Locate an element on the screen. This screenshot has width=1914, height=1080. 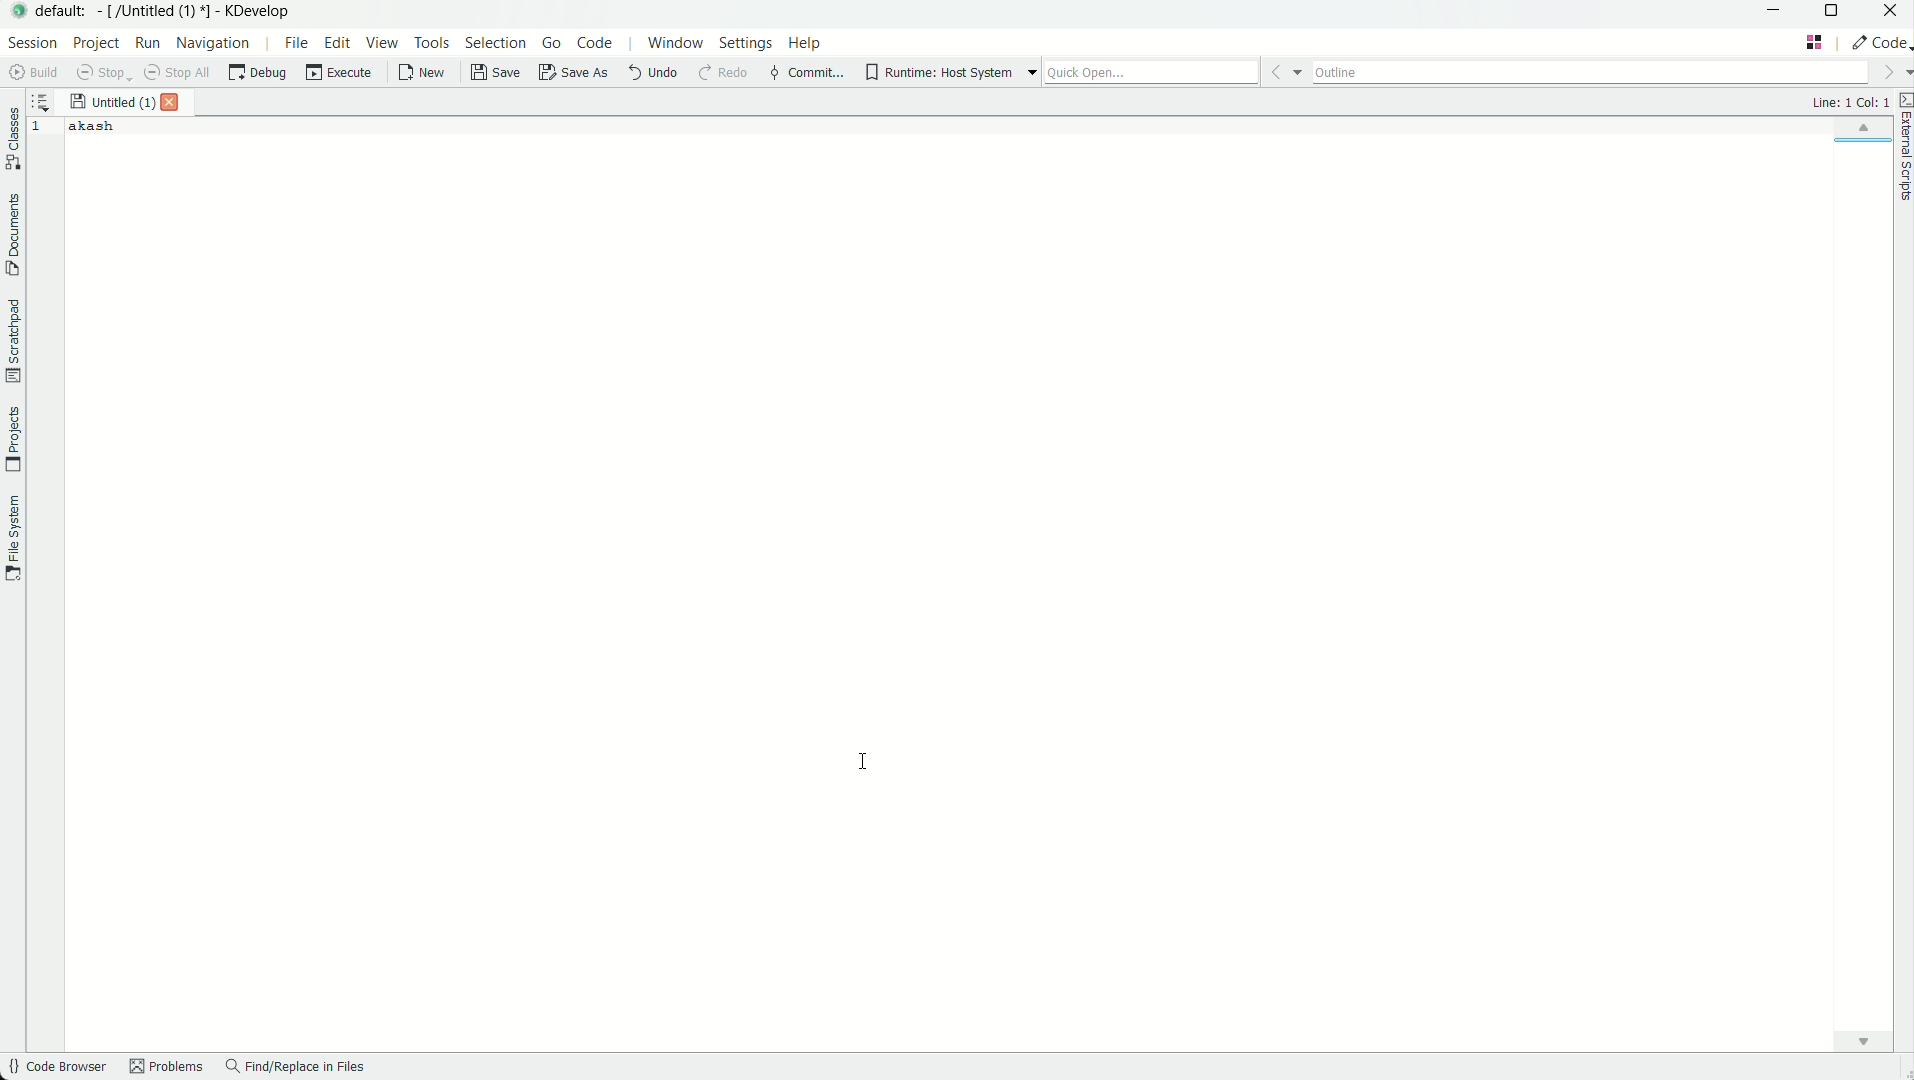
file menu is located at coordinates (295, 42).